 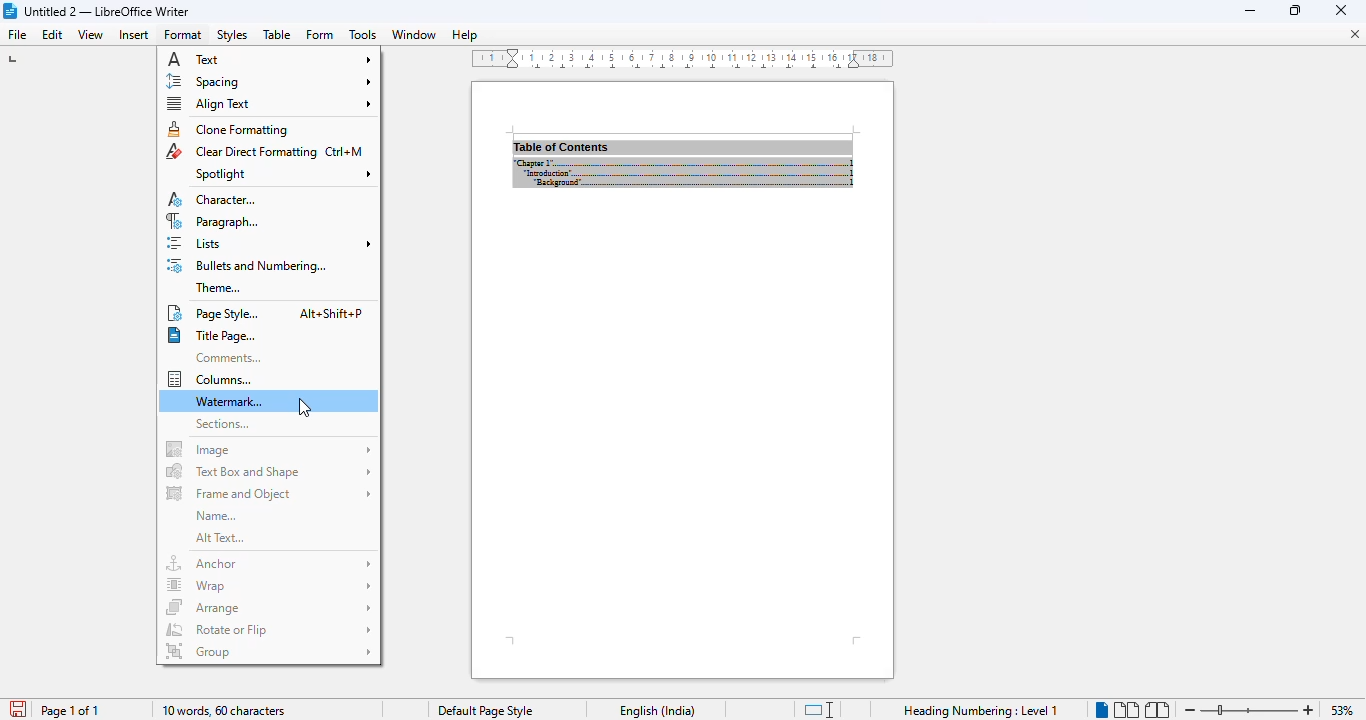 I want to click on columns, so click(x=210, y=379).